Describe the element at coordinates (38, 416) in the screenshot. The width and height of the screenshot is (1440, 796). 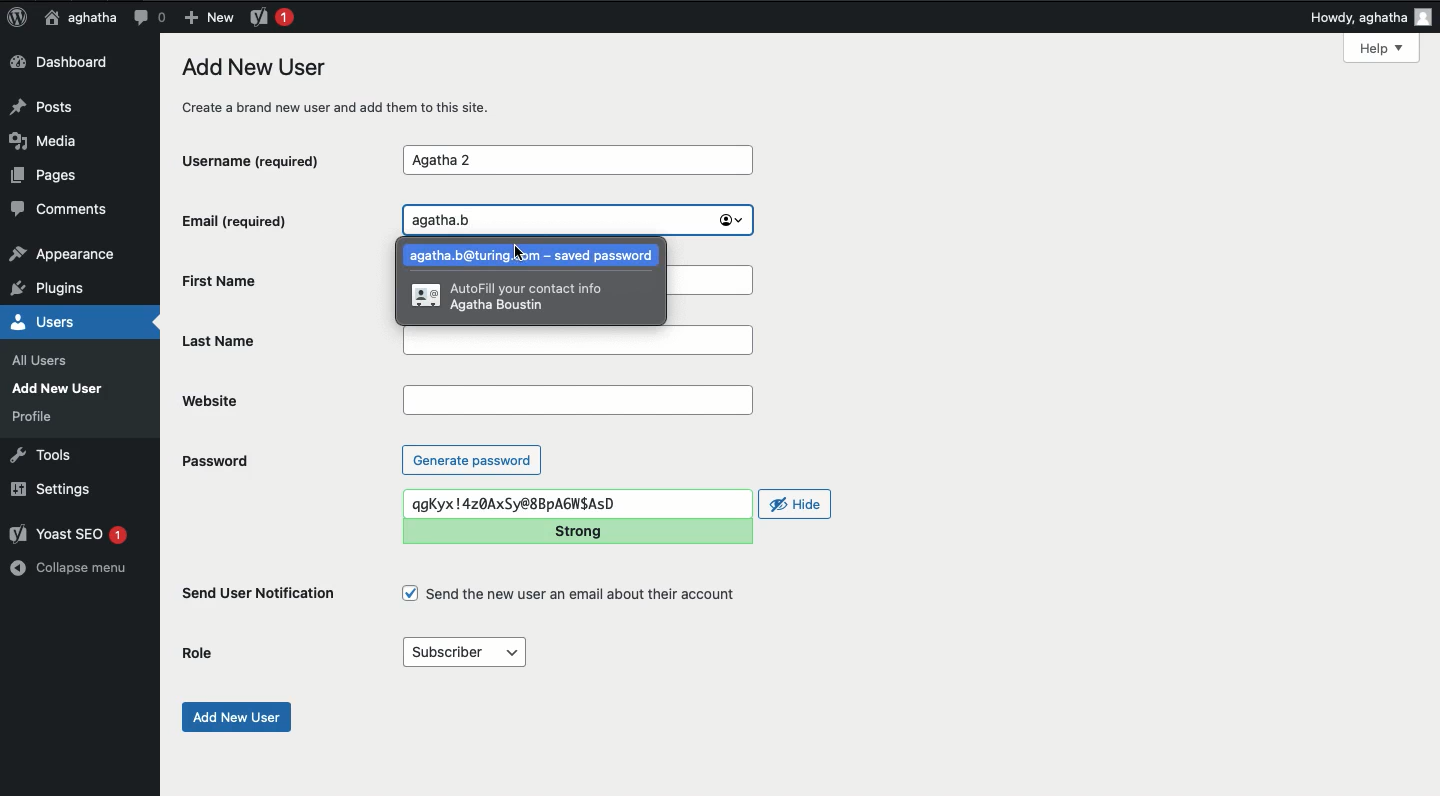
I see `profile` at that location.